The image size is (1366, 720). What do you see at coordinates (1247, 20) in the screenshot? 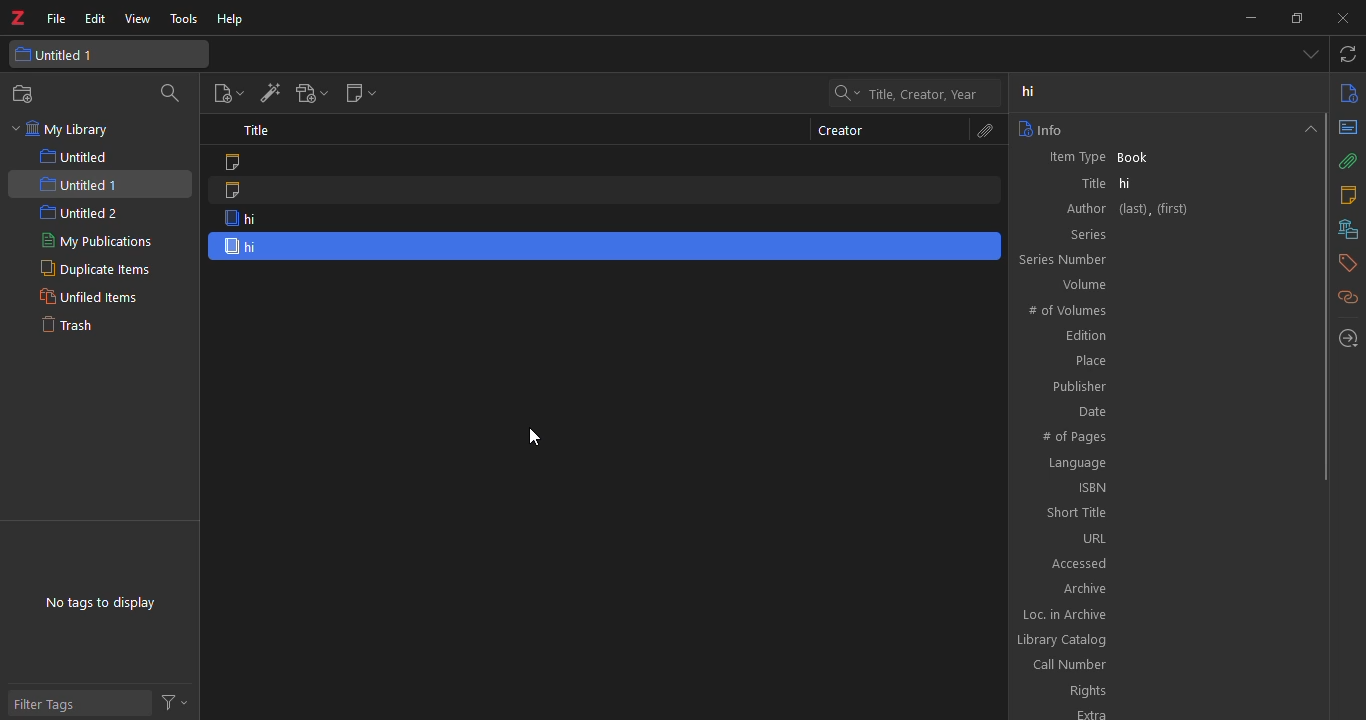
I see `minimize` at bounding box center [1247, 20].